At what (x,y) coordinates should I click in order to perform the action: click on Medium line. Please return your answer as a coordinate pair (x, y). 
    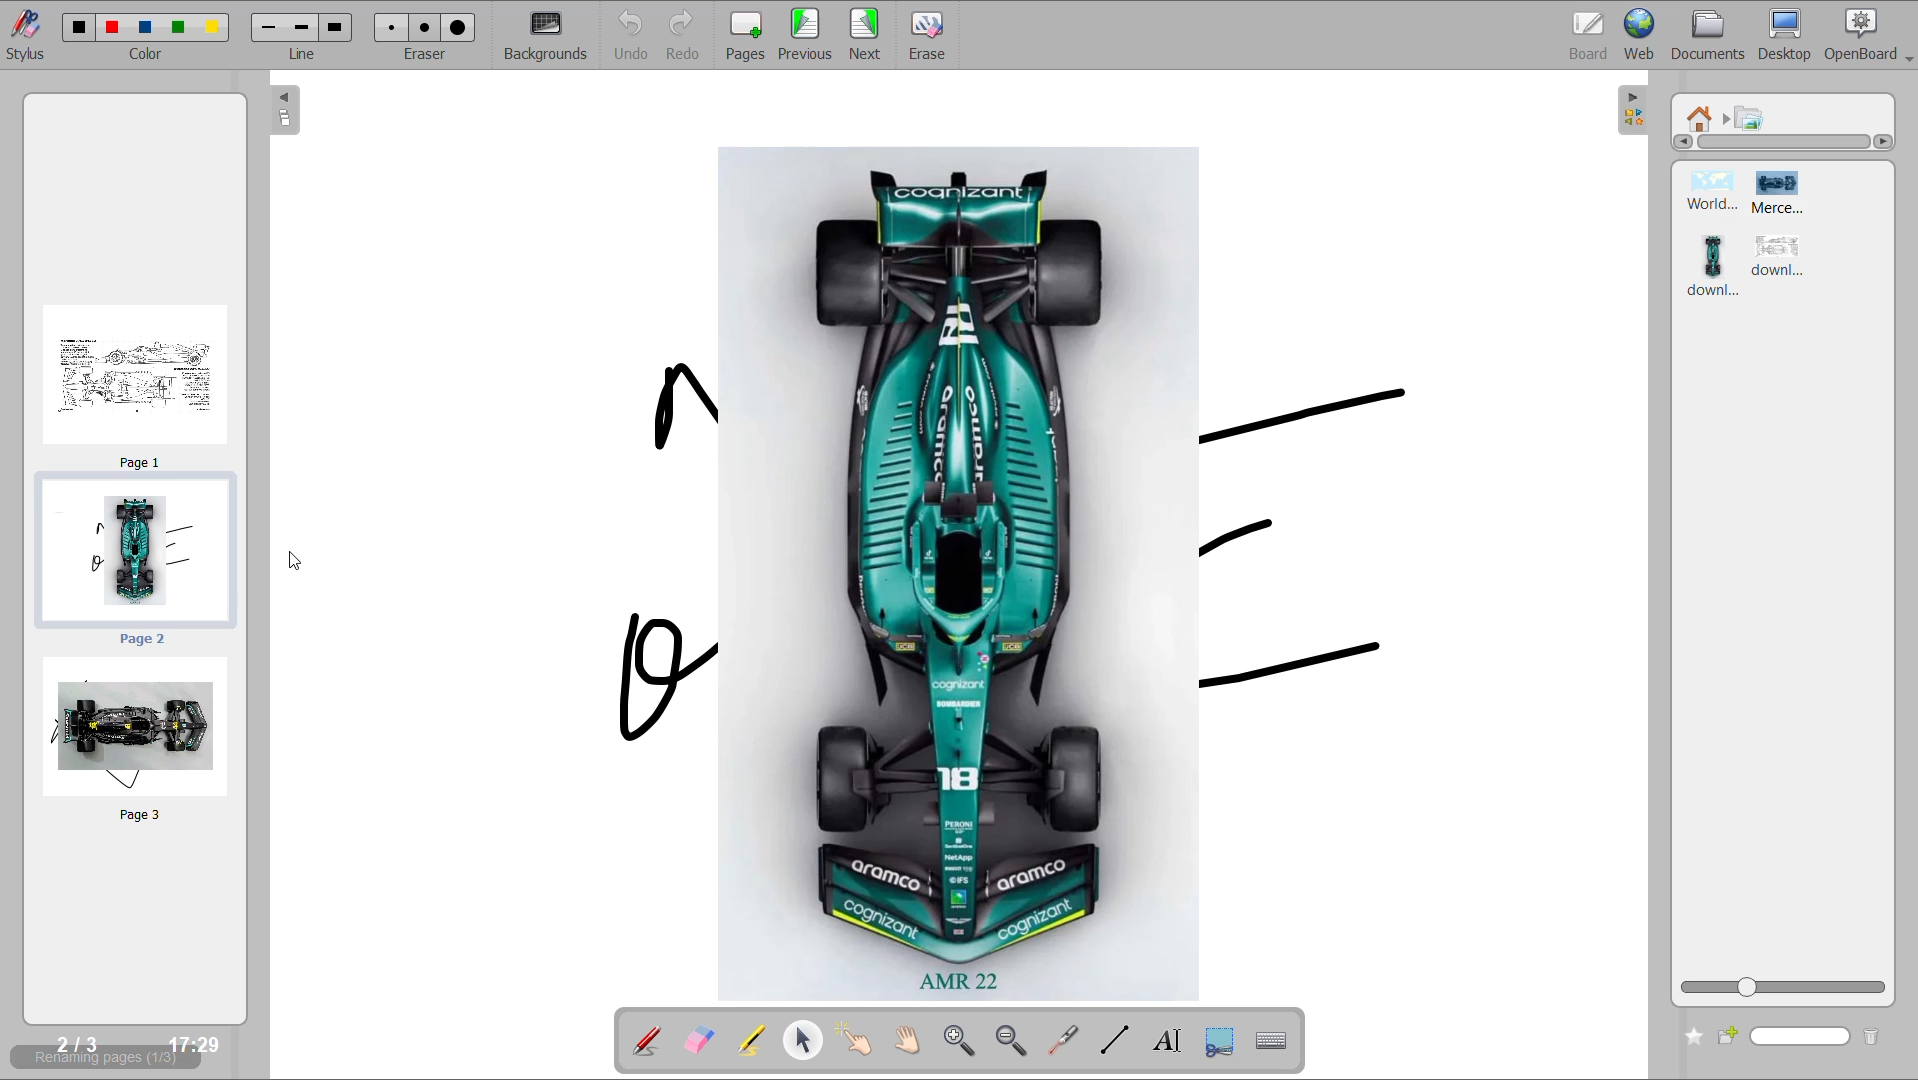
    Looking at the image, I should click on (271, 28).